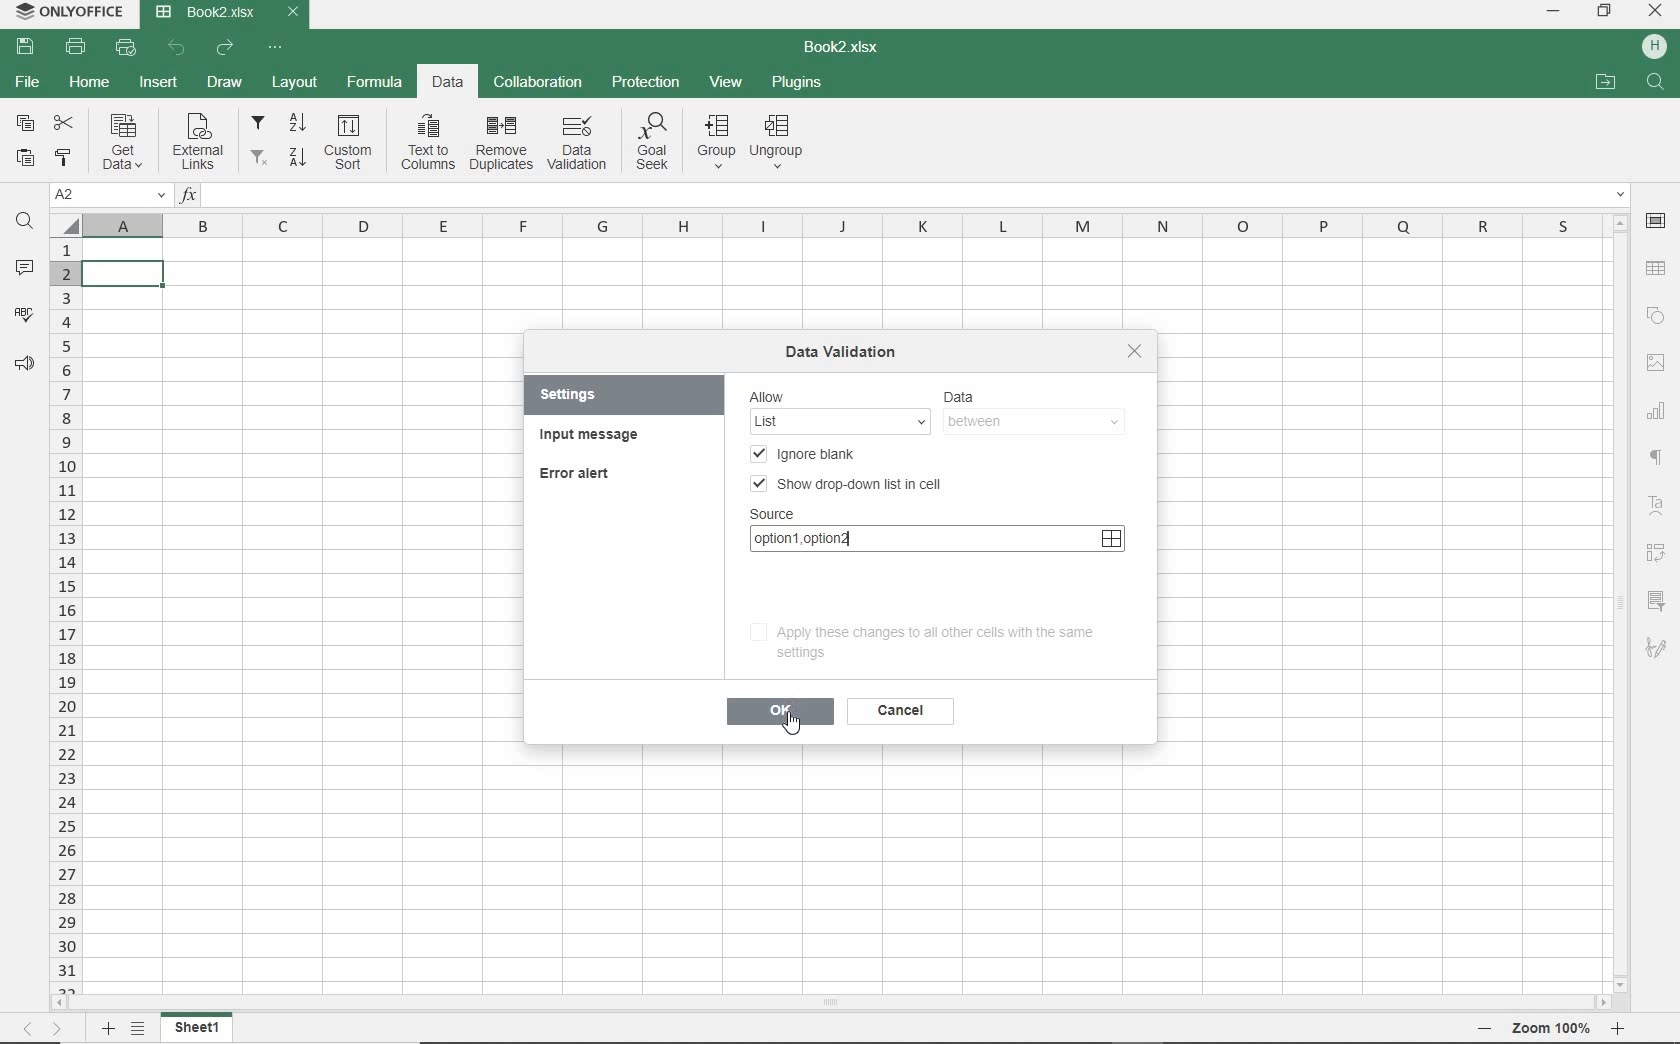 The height and width of the screenshot is (1044, 1680). Describe the element at coordinates (1655, 647) in the screenshot. I see `SIGNATURE` at that location.